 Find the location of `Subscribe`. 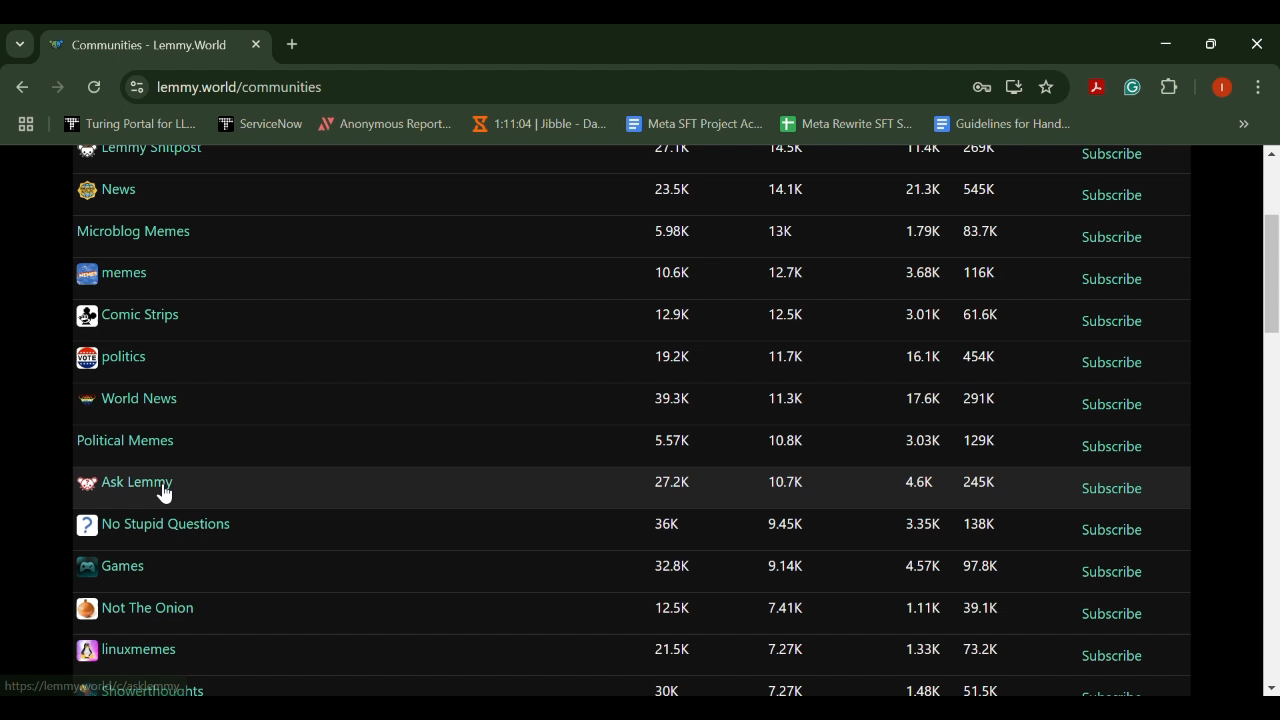

Subscribe is located at coordinates (1112, 363).